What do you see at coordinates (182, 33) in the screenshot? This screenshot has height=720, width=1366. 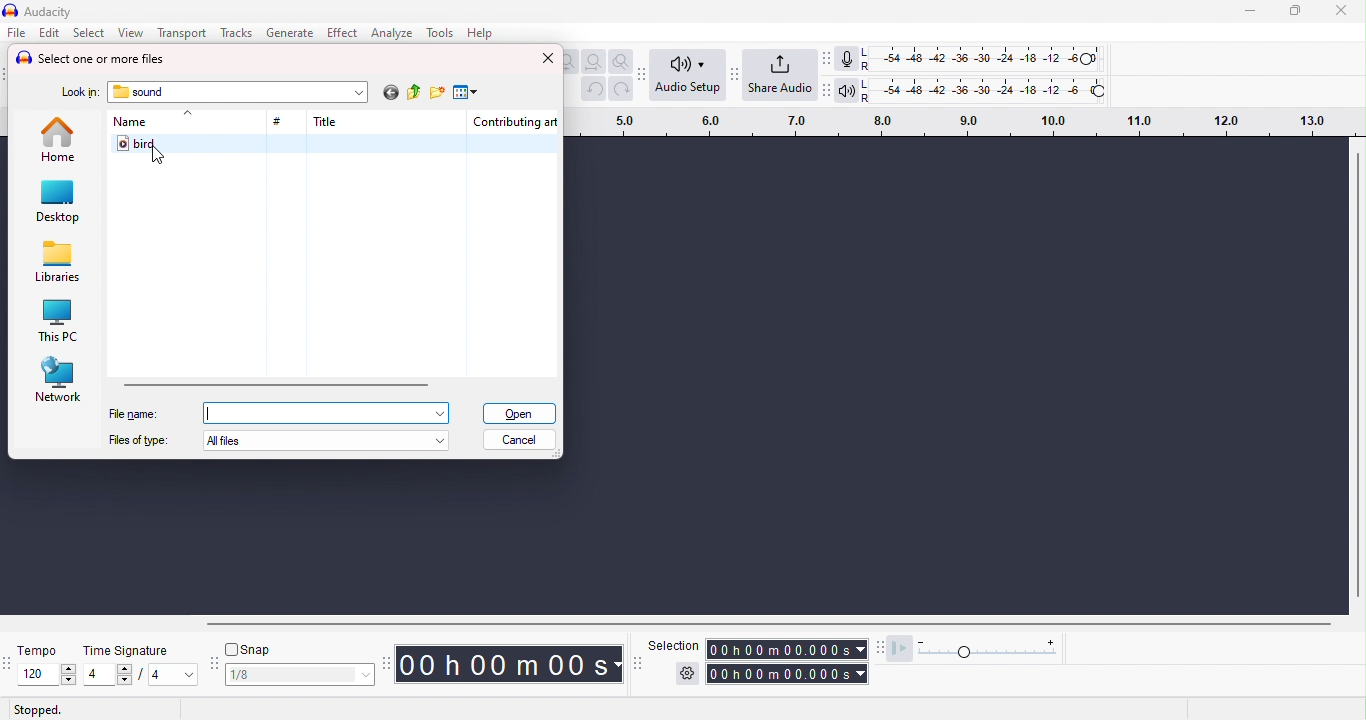 I see `transport` at bounding box center [182, 33].